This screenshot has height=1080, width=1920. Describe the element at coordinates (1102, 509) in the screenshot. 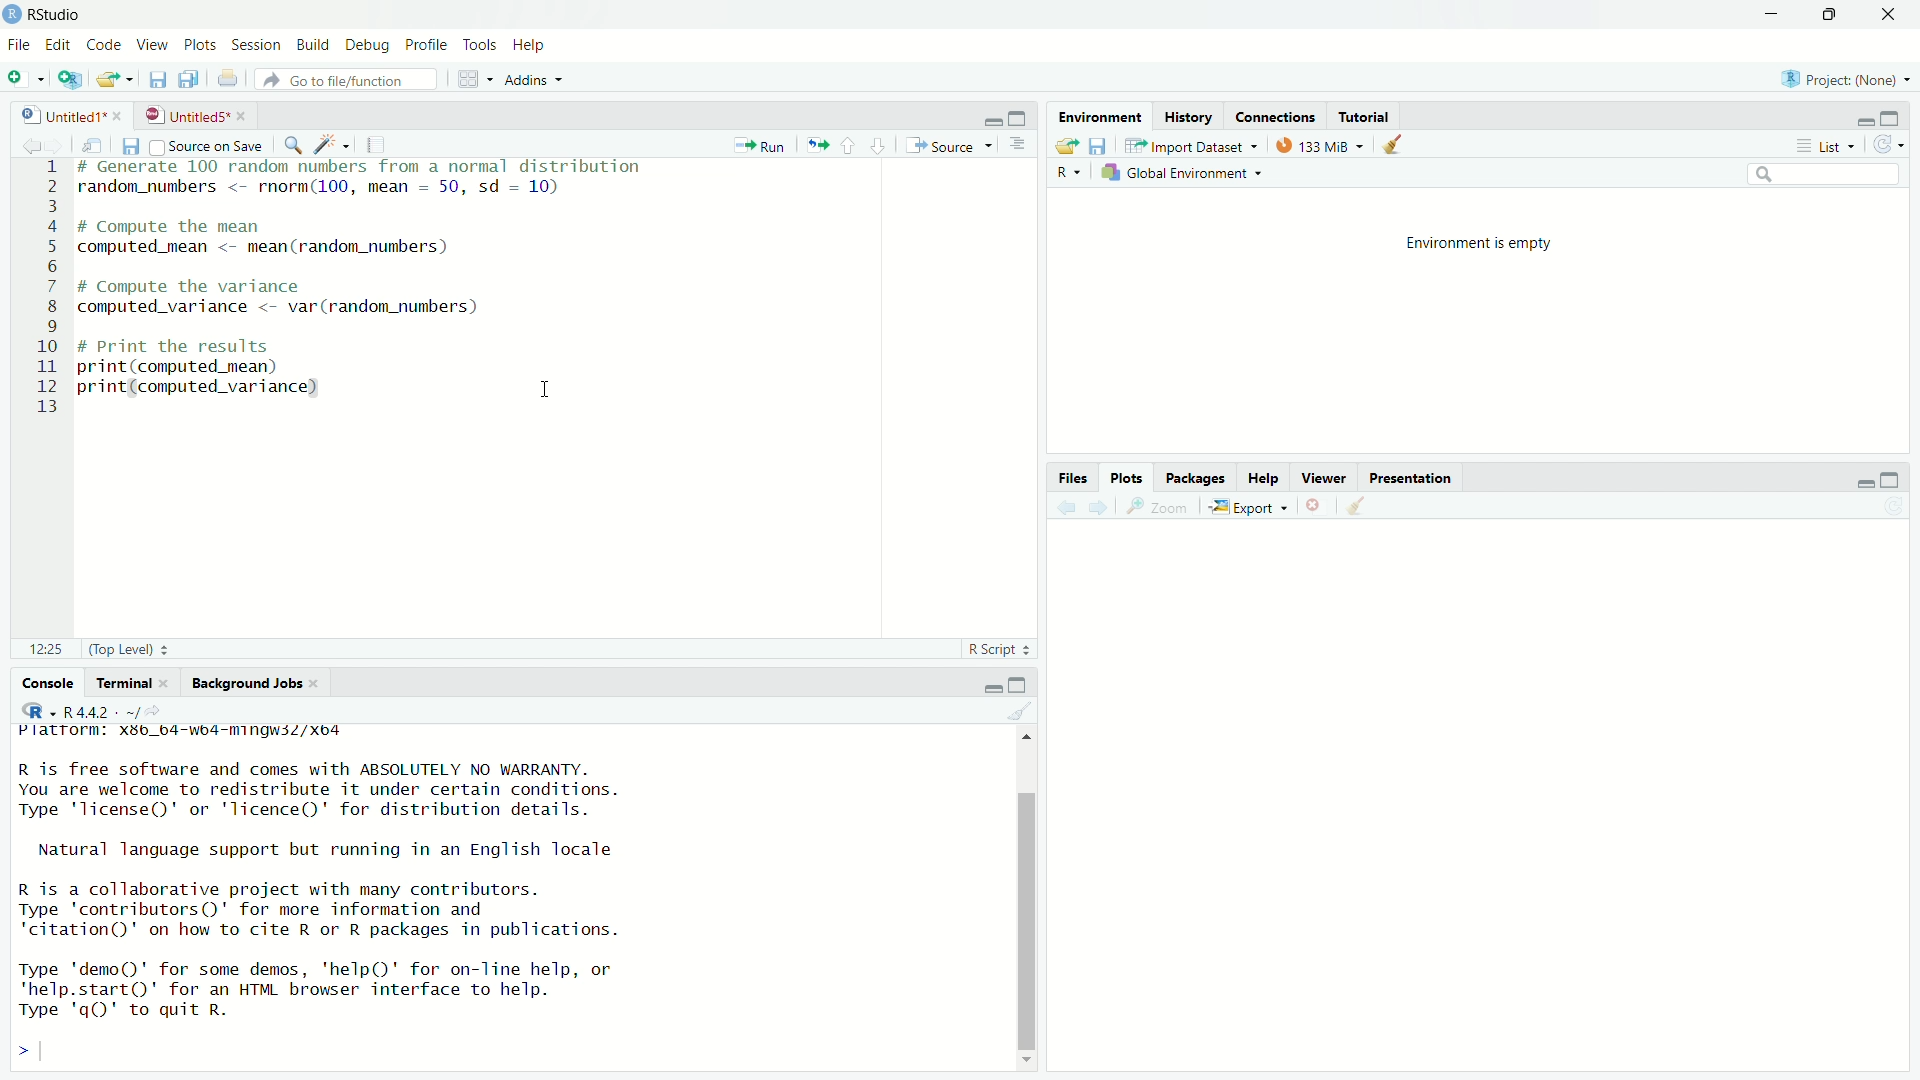

I see `next plot` at that location.